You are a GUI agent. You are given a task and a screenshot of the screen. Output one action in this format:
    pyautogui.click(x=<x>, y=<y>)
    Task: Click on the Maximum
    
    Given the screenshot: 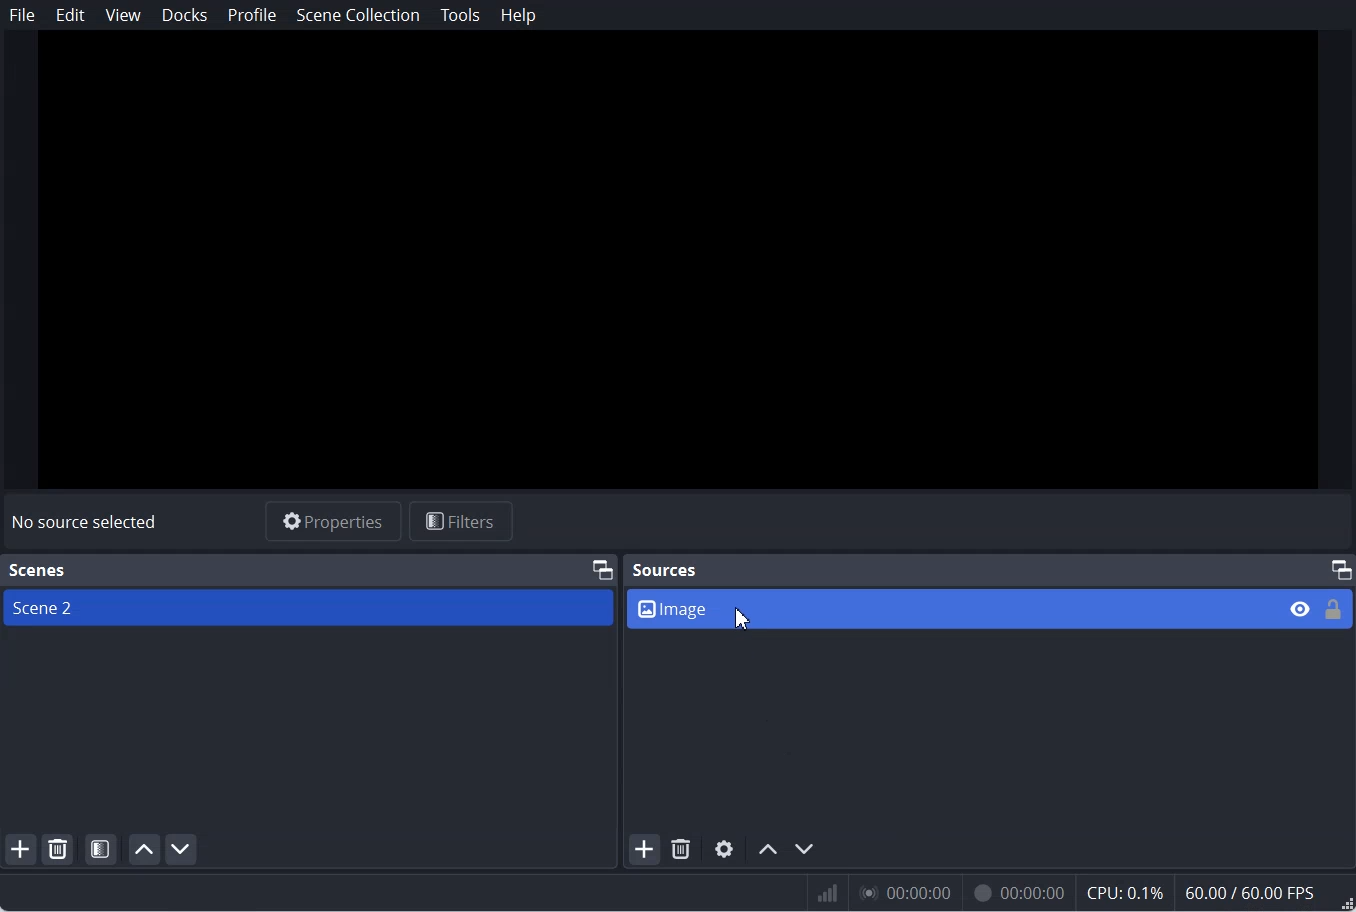 What is the action you would take?
    pyautogui.click(x=602, y=569)
    